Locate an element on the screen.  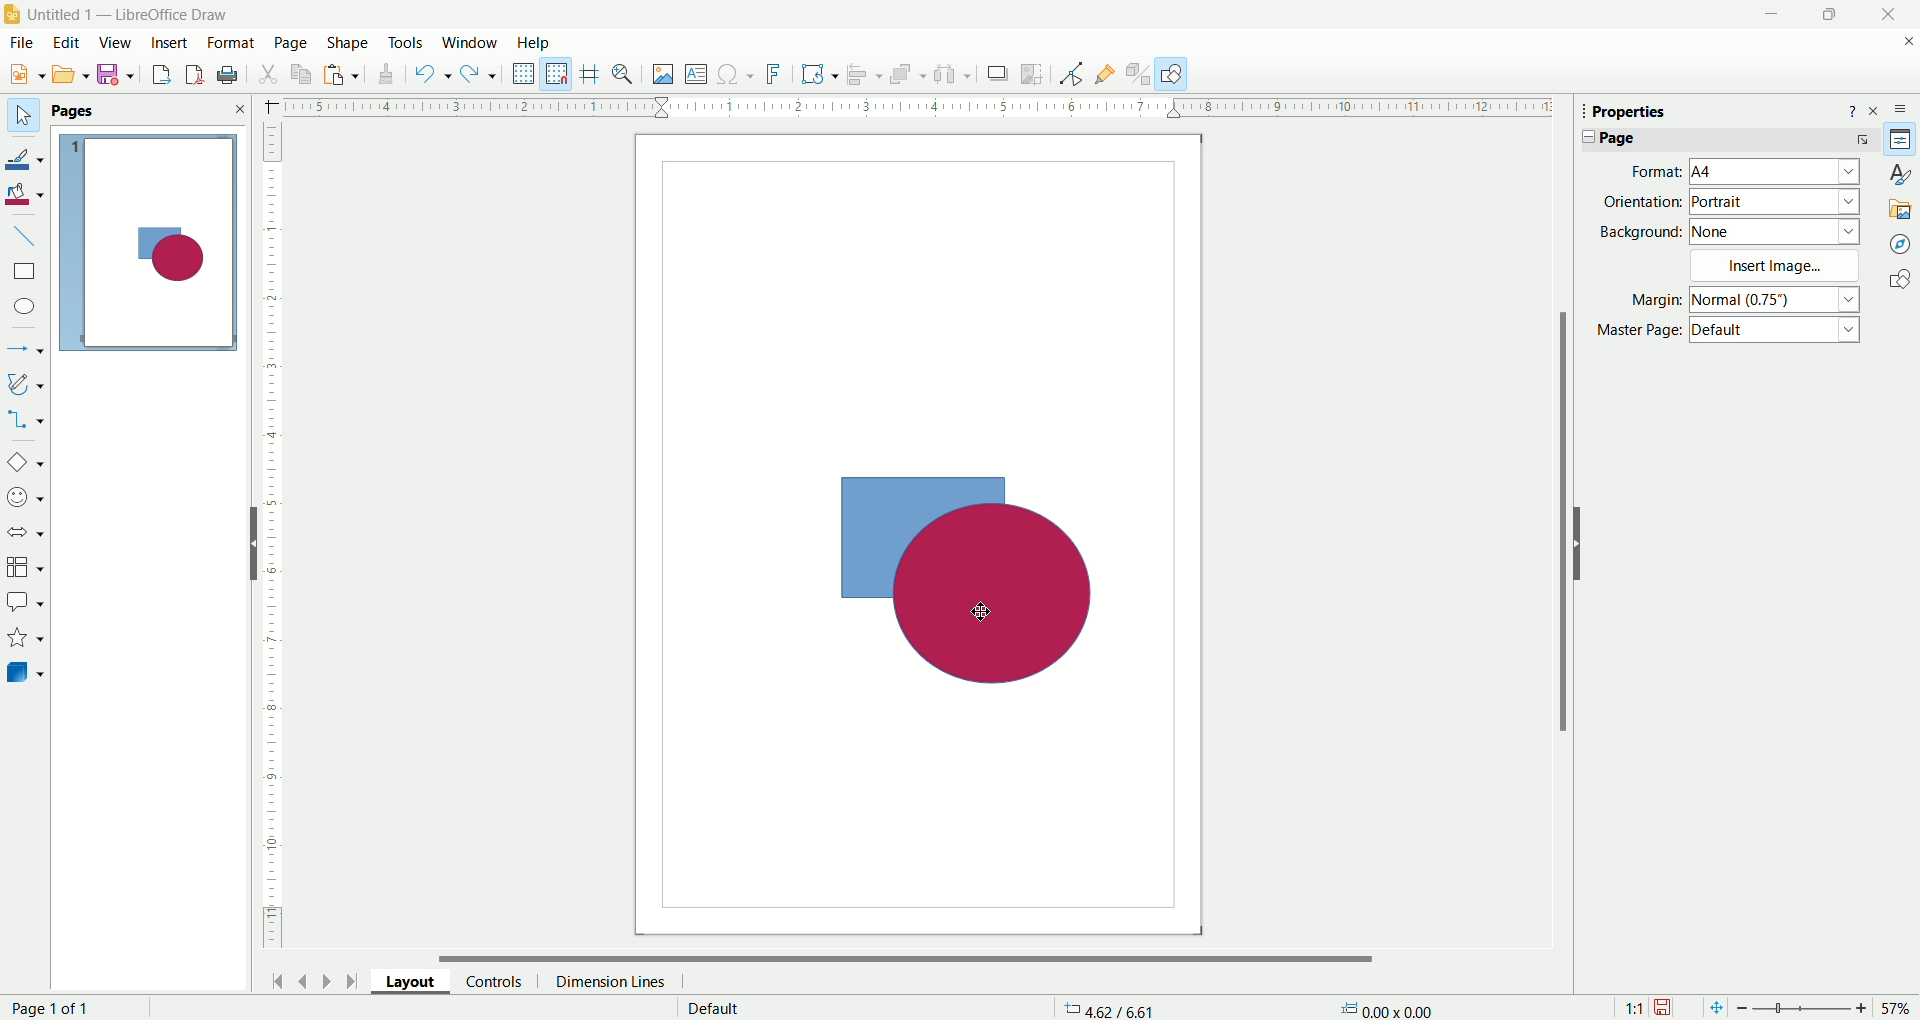
symbol shapes is located at coordinates (26, 497).